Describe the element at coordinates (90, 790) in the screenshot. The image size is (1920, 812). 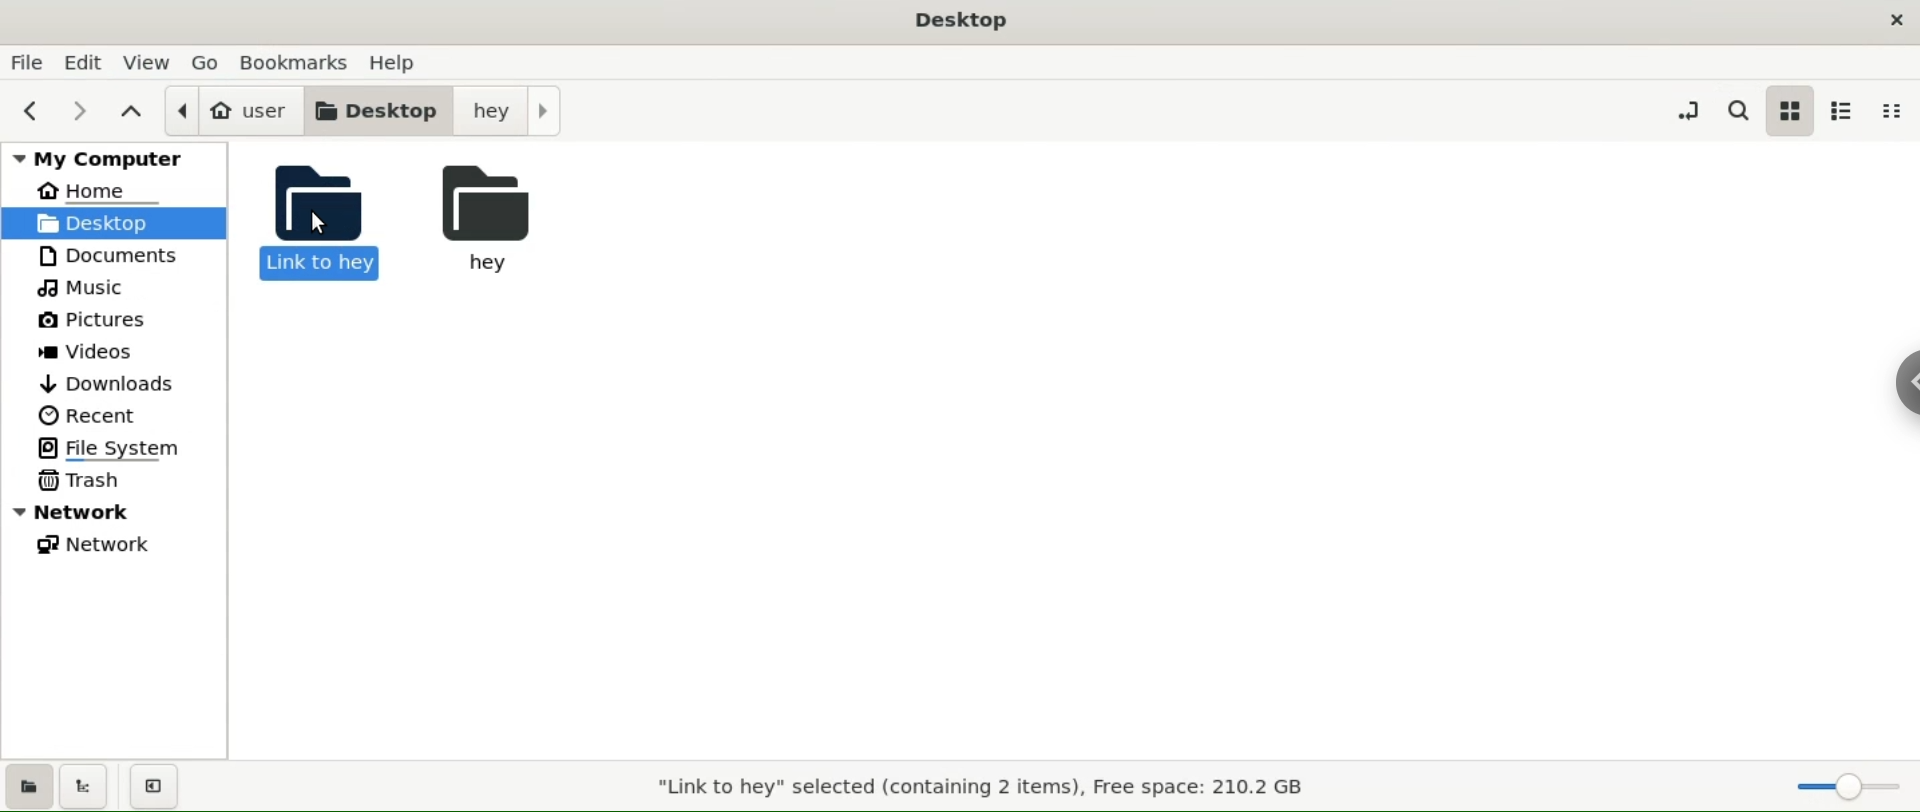
I see `show treeview` at that location.